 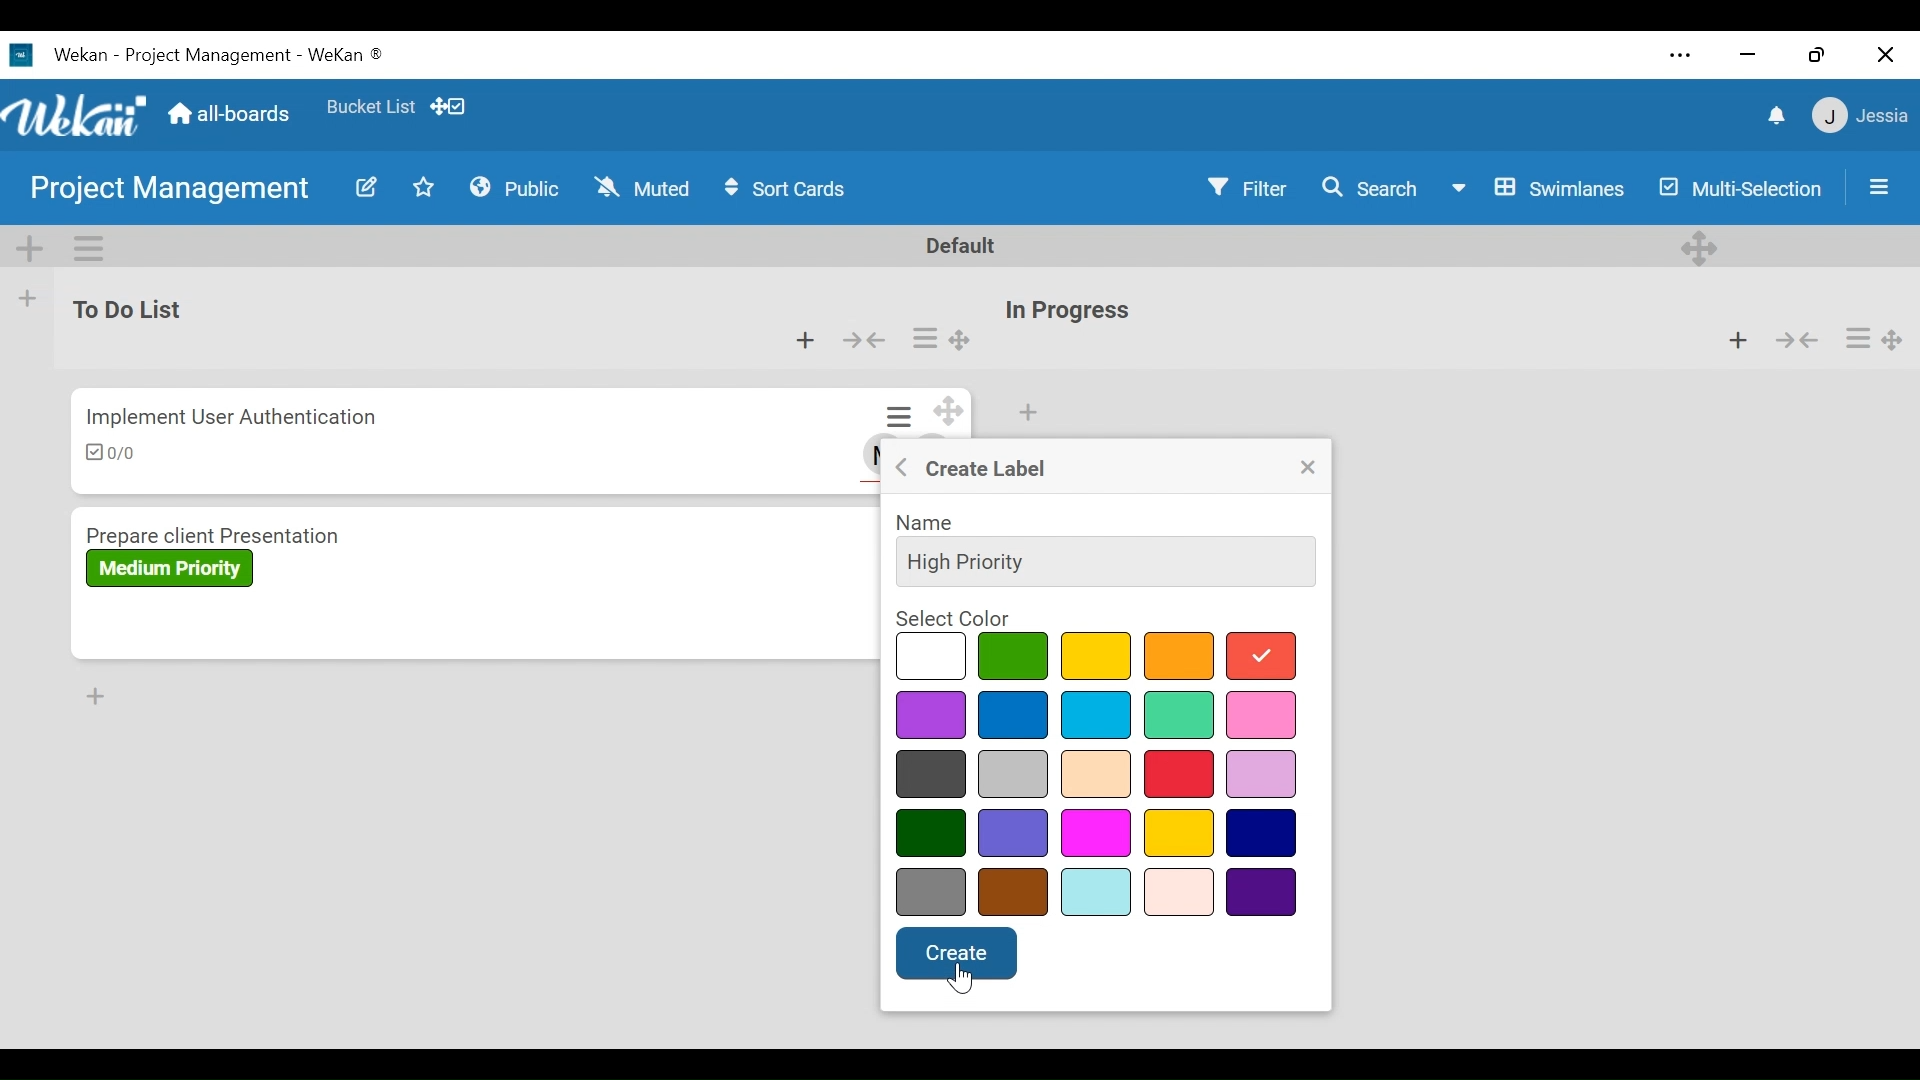 I want to click on settings and more, so click(x=1684, y=57).